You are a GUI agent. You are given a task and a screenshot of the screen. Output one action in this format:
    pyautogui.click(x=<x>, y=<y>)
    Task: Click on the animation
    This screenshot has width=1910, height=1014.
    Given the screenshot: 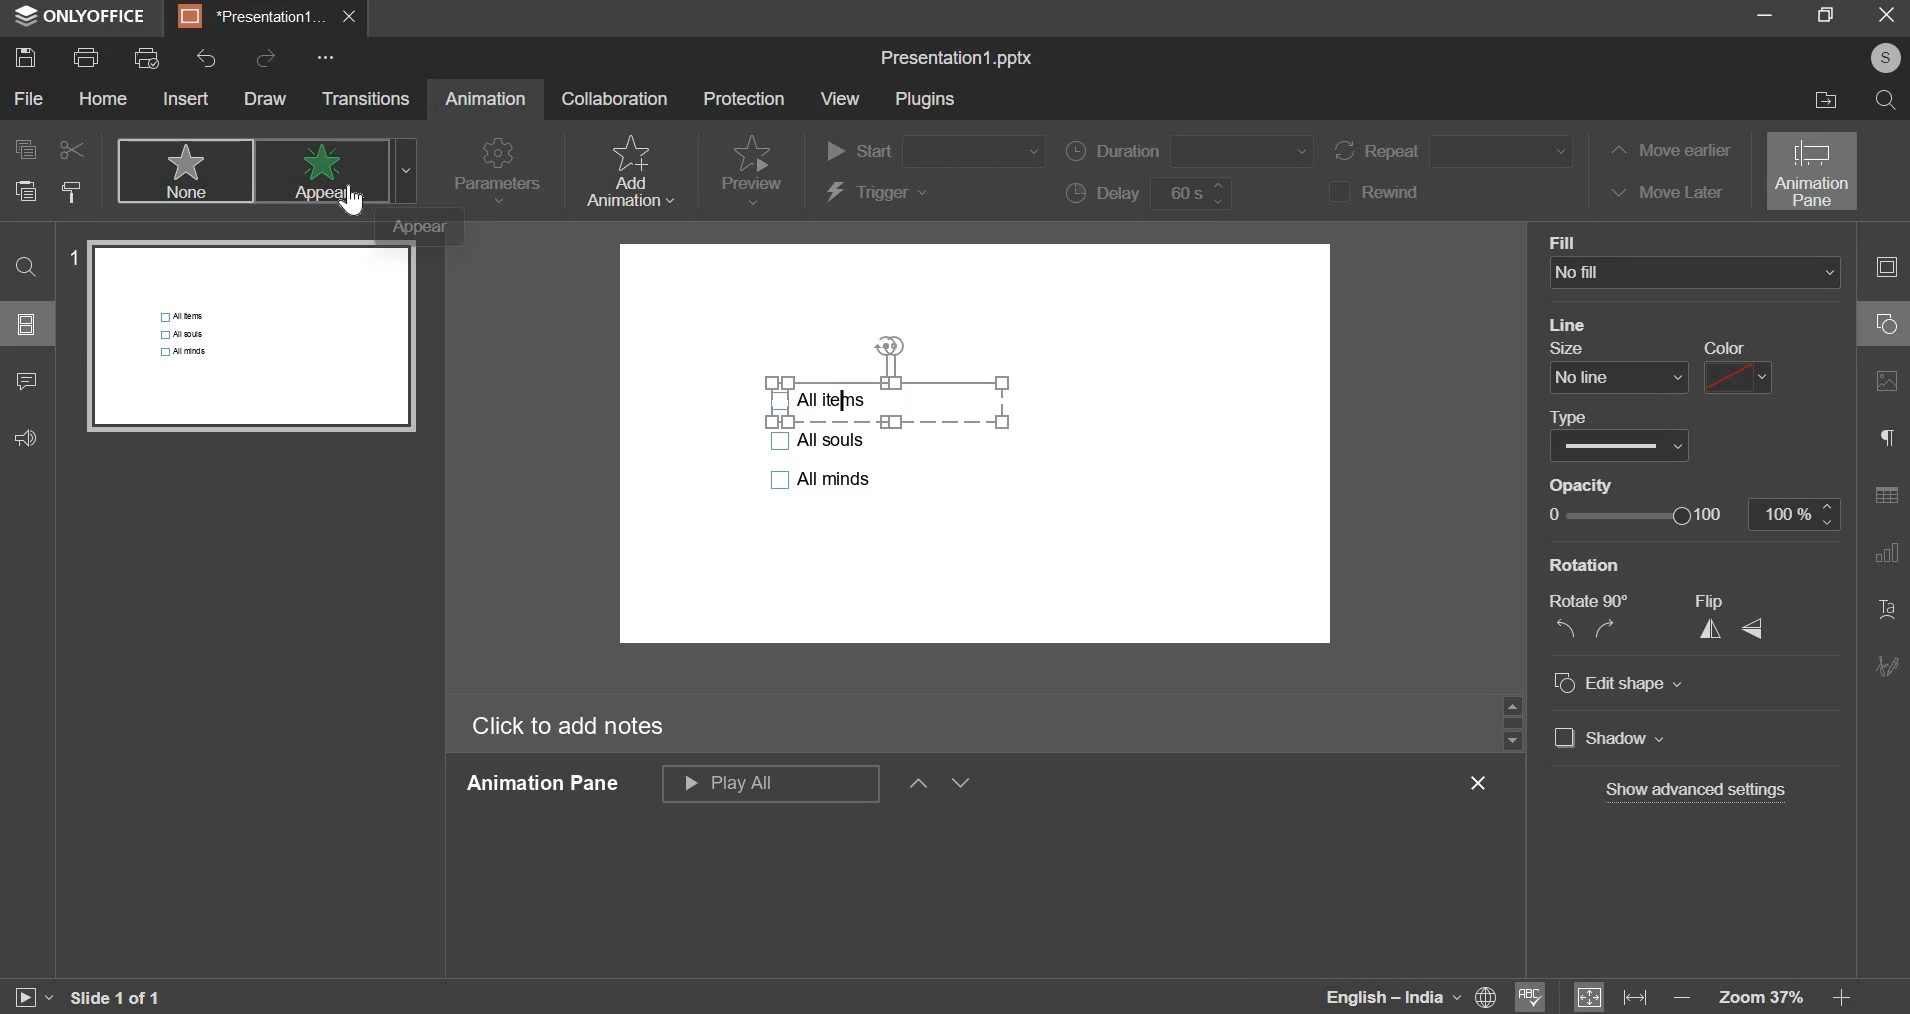 What is the action you would take?
    pyautogui.click(x=485, y=98)
    